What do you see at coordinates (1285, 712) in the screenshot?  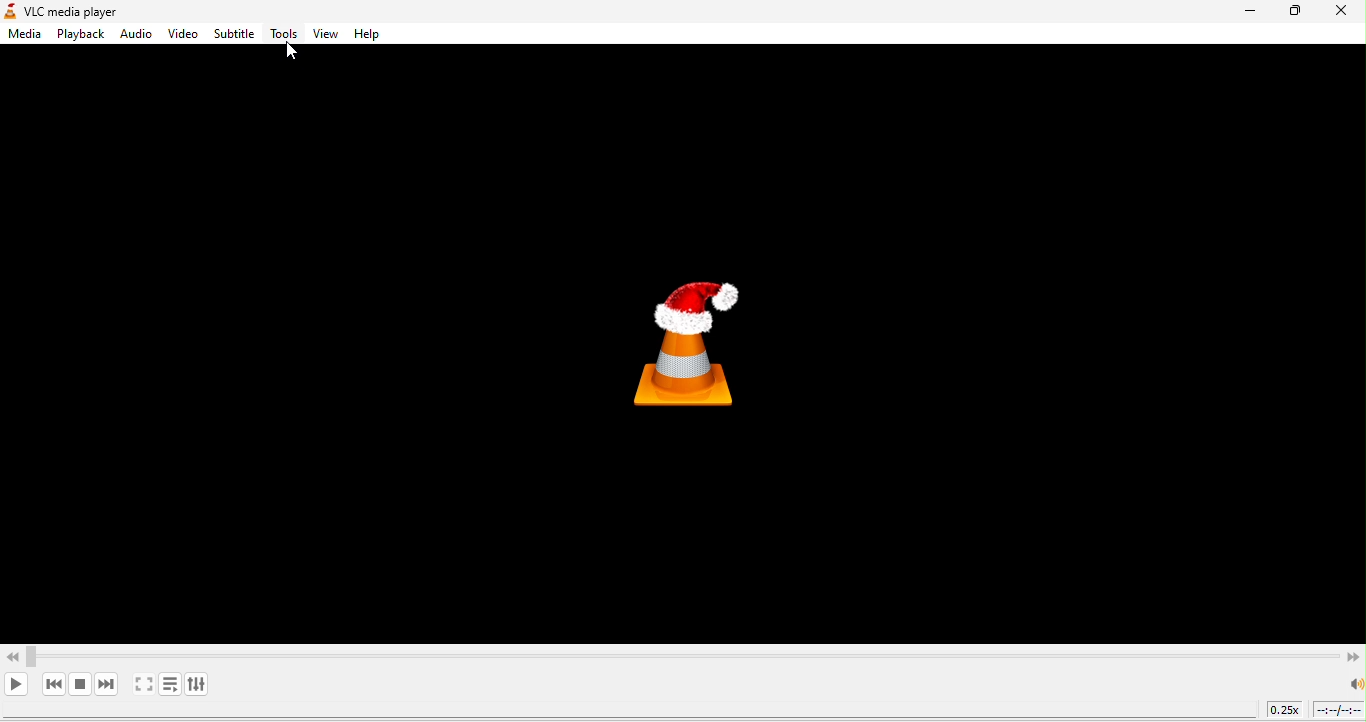 I see `playback speed` at bounding box center [1285, 712].